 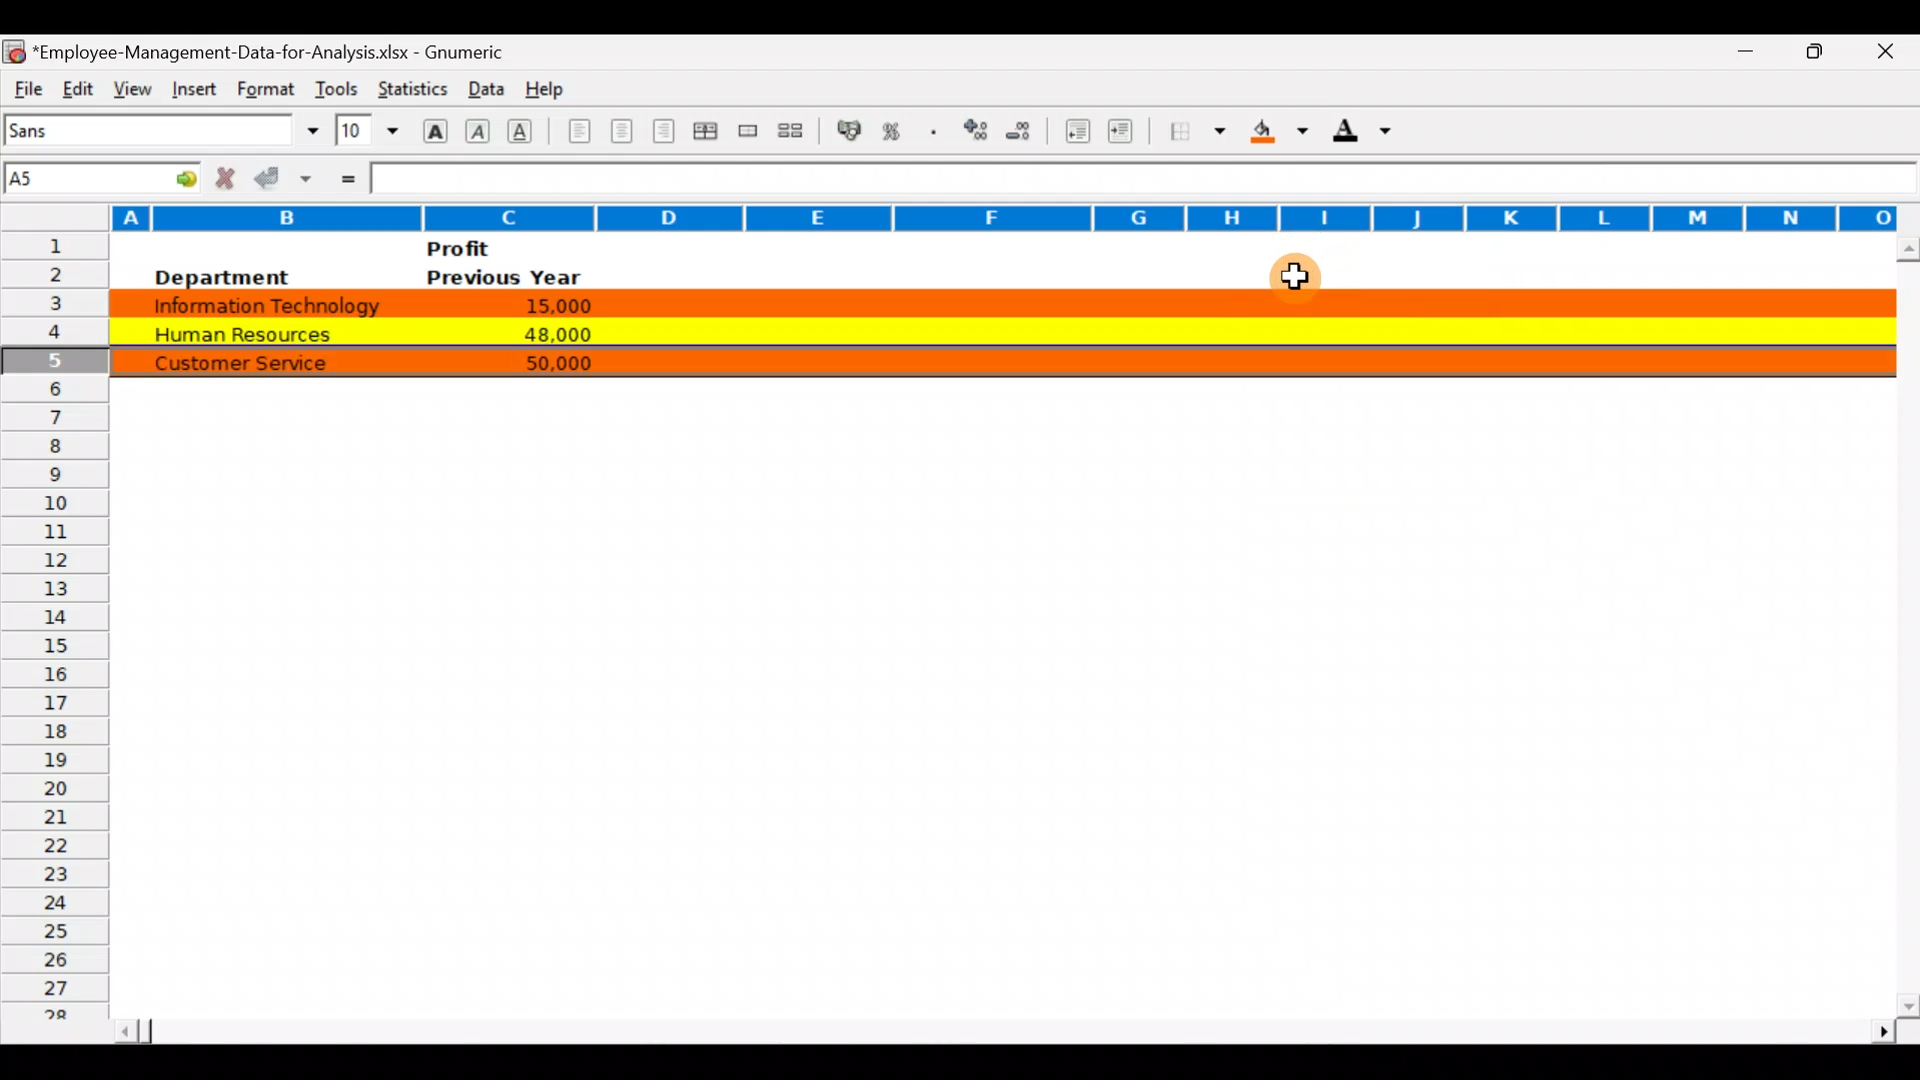 I want to click on Background, so click(x=1278, y=137).